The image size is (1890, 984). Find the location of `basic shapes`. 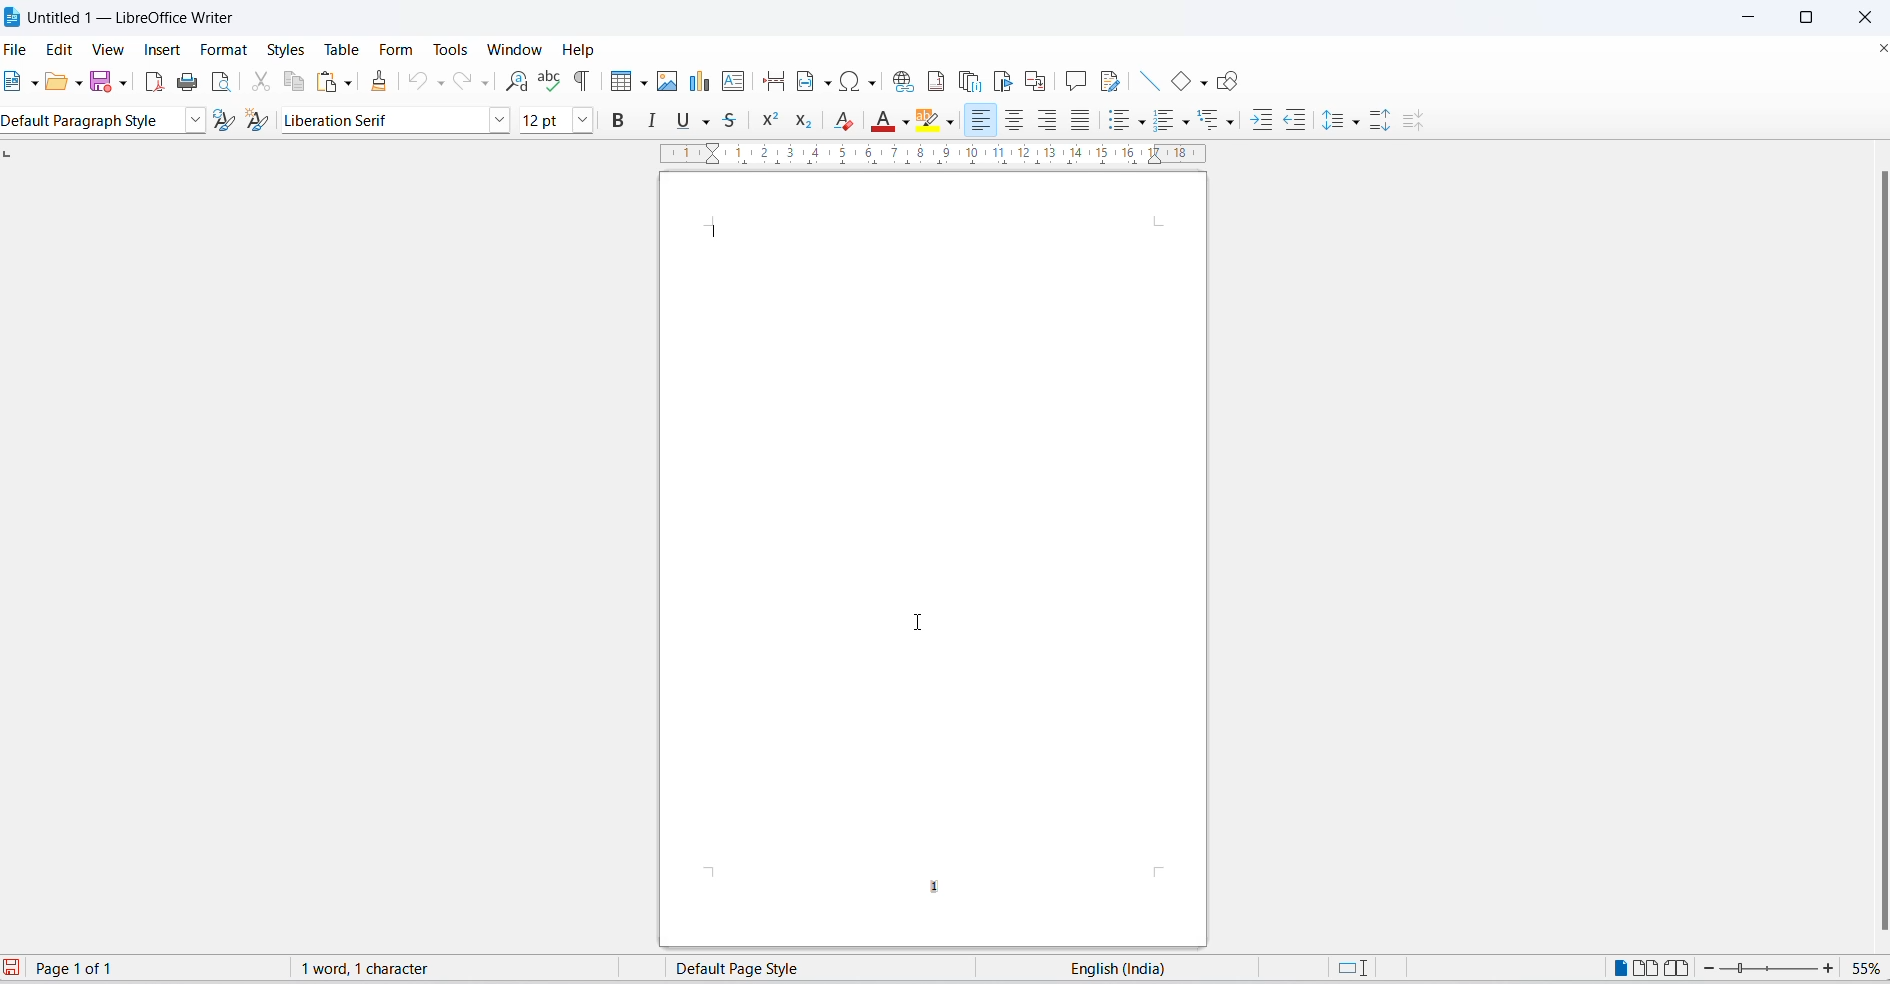

basic shapes is located at coordinates (1177, 81).